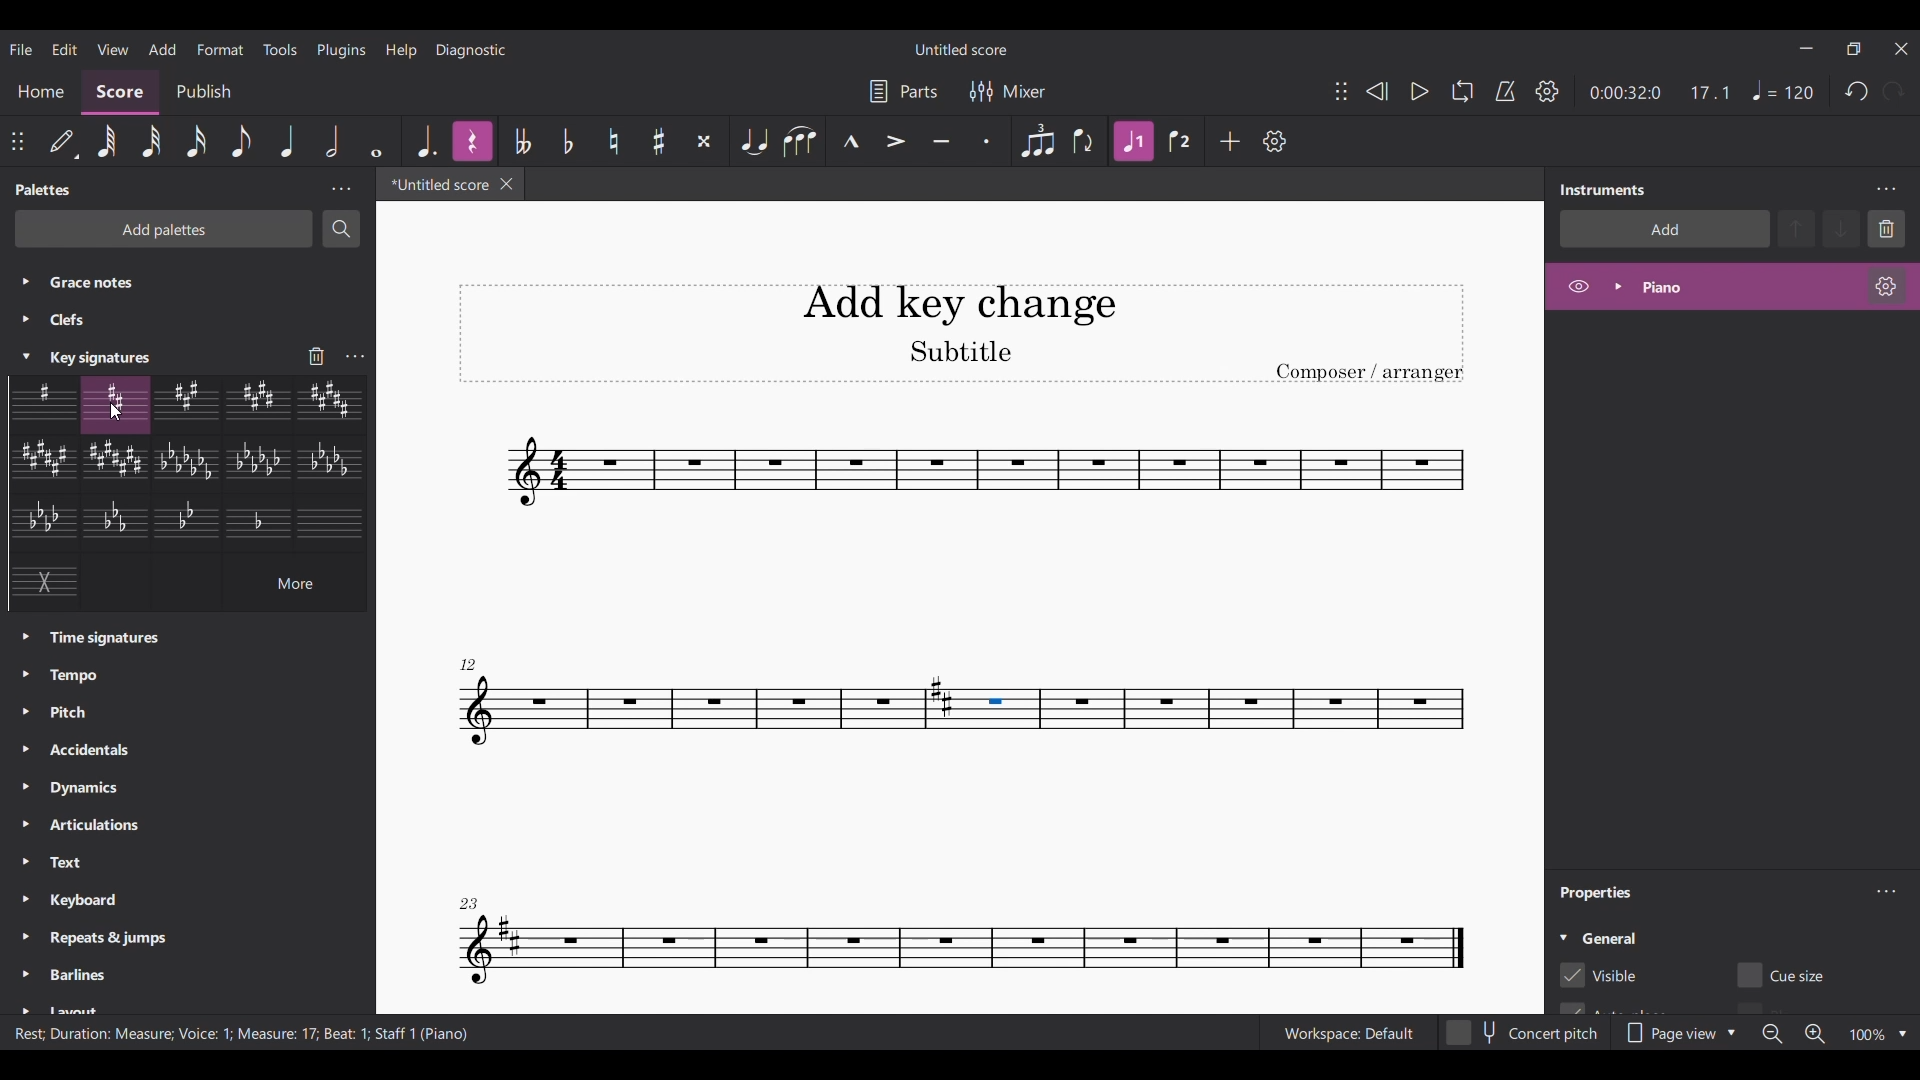  Describe the element at coordinates (988, 141) in the screenshot. I see `Staccato` at that location.